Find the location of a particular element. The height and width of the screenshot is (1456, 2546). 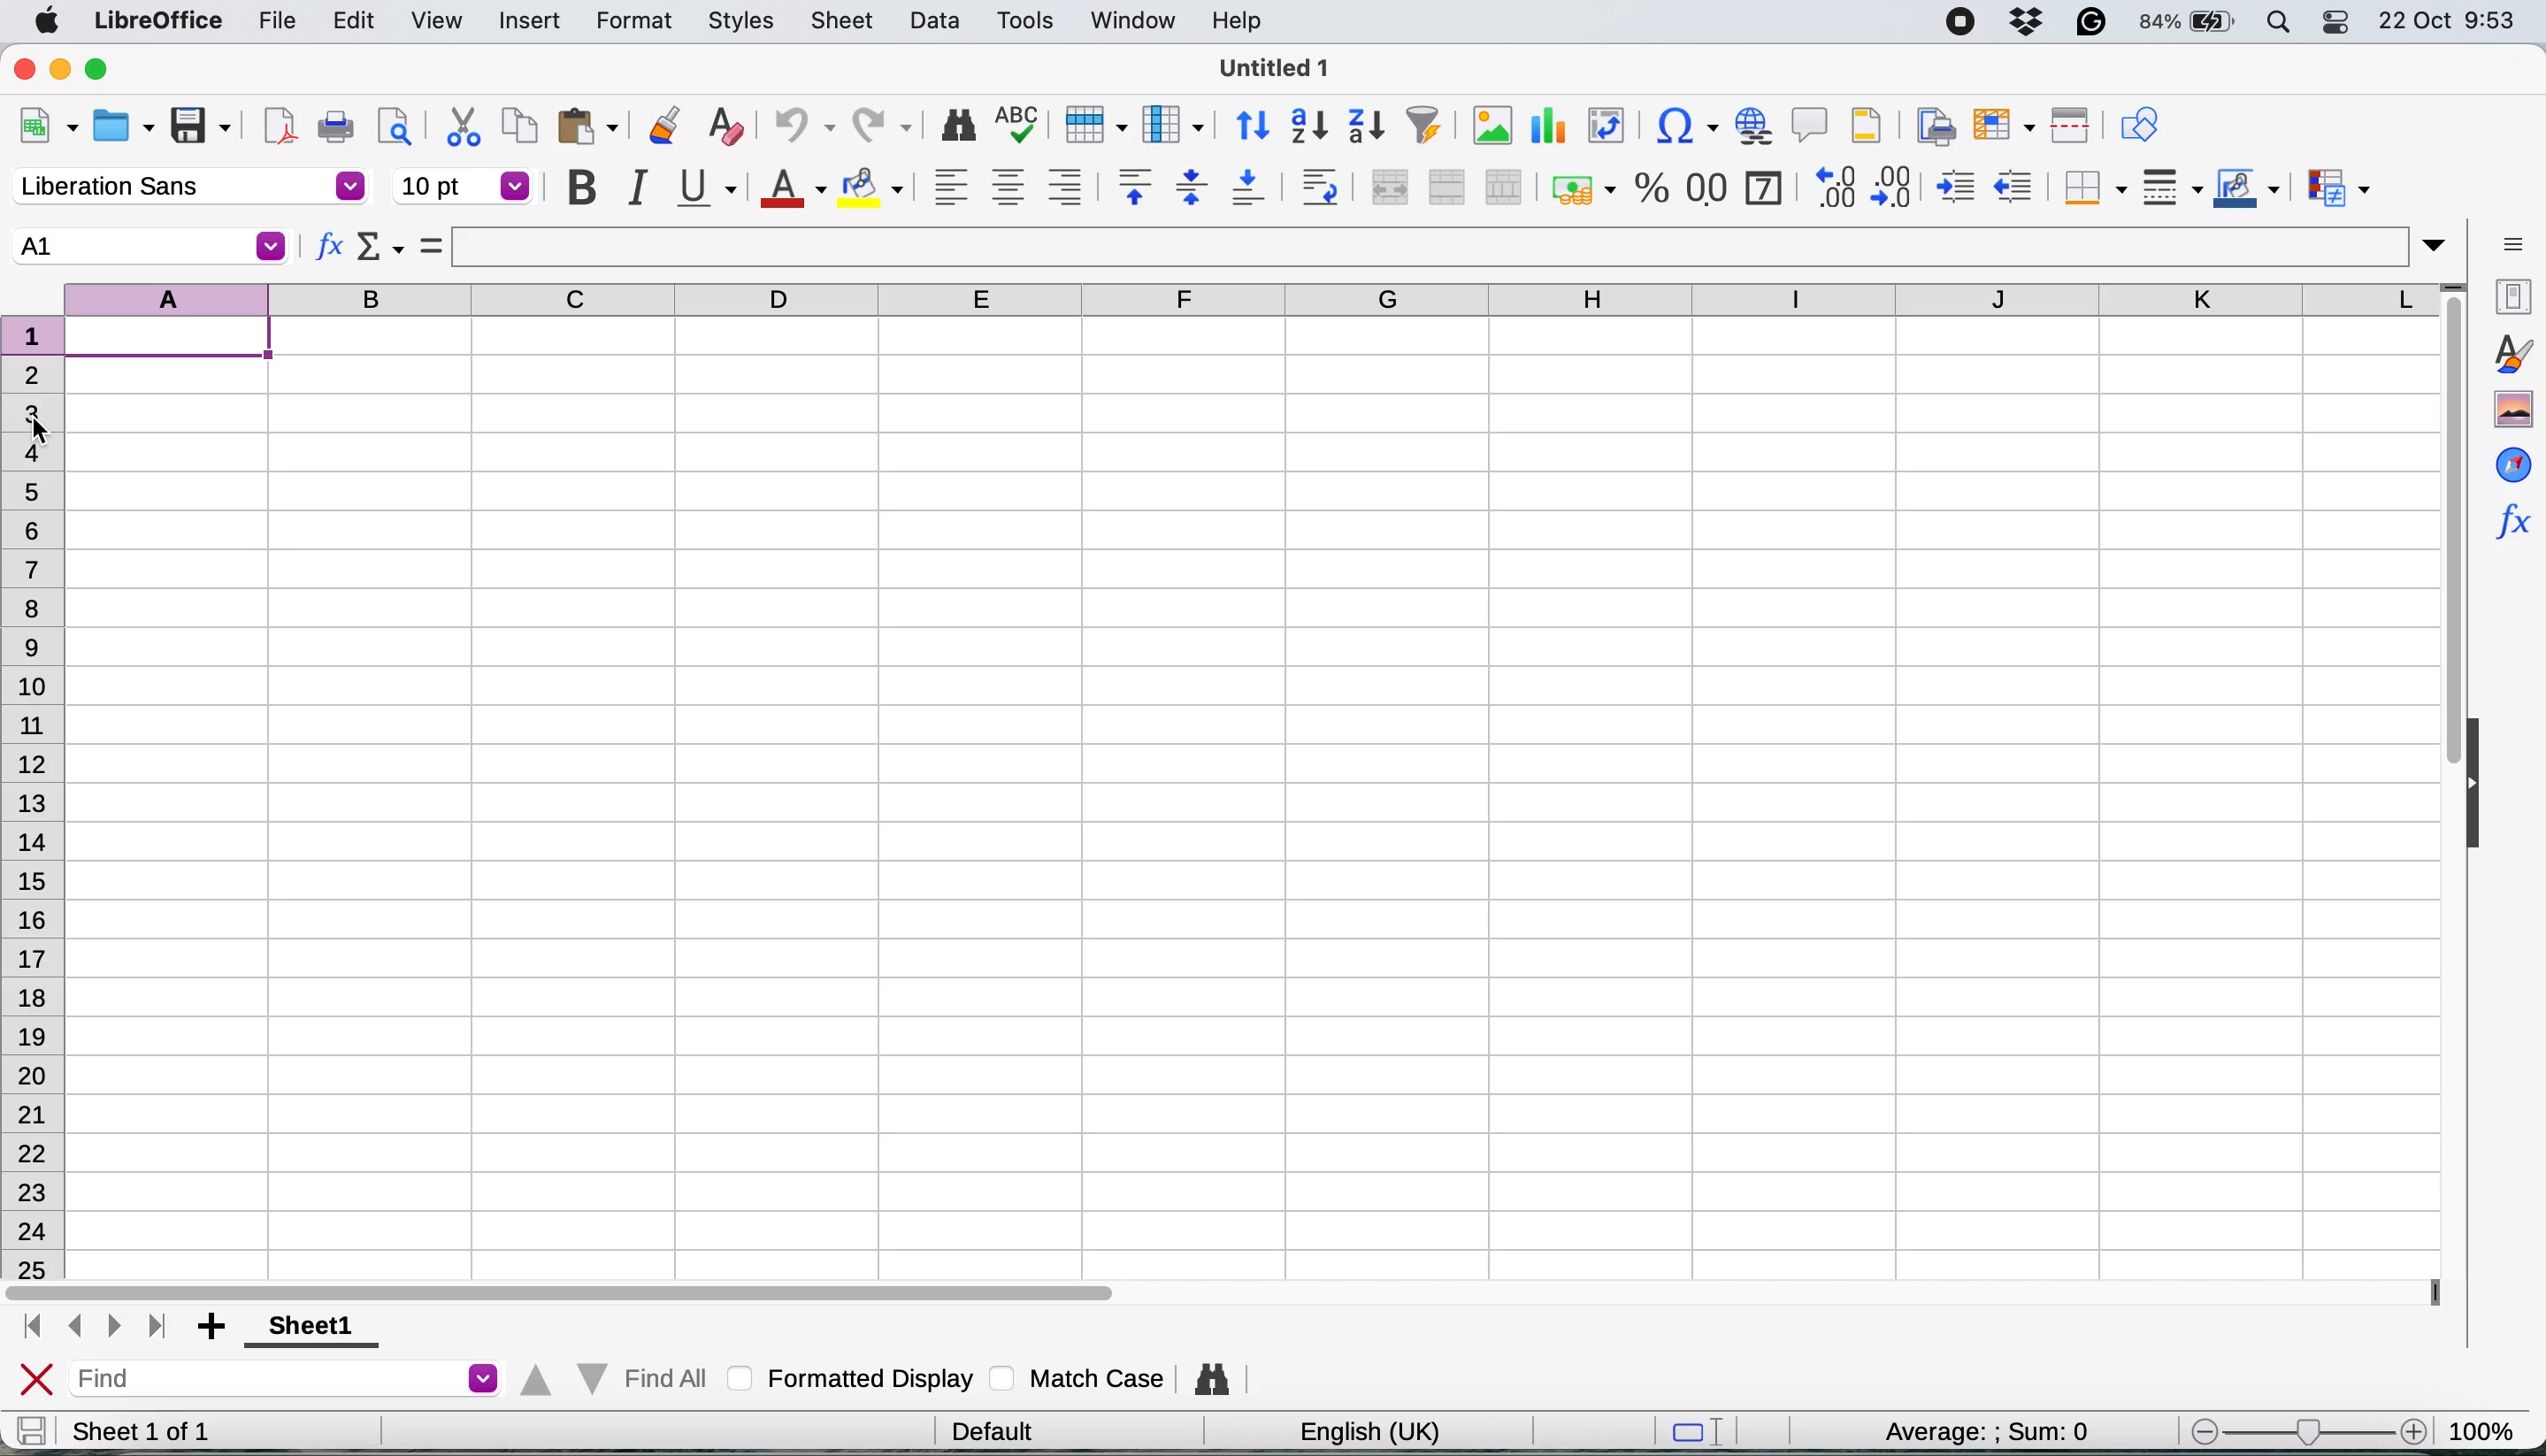

default is located at coordinates (1000, 1428).